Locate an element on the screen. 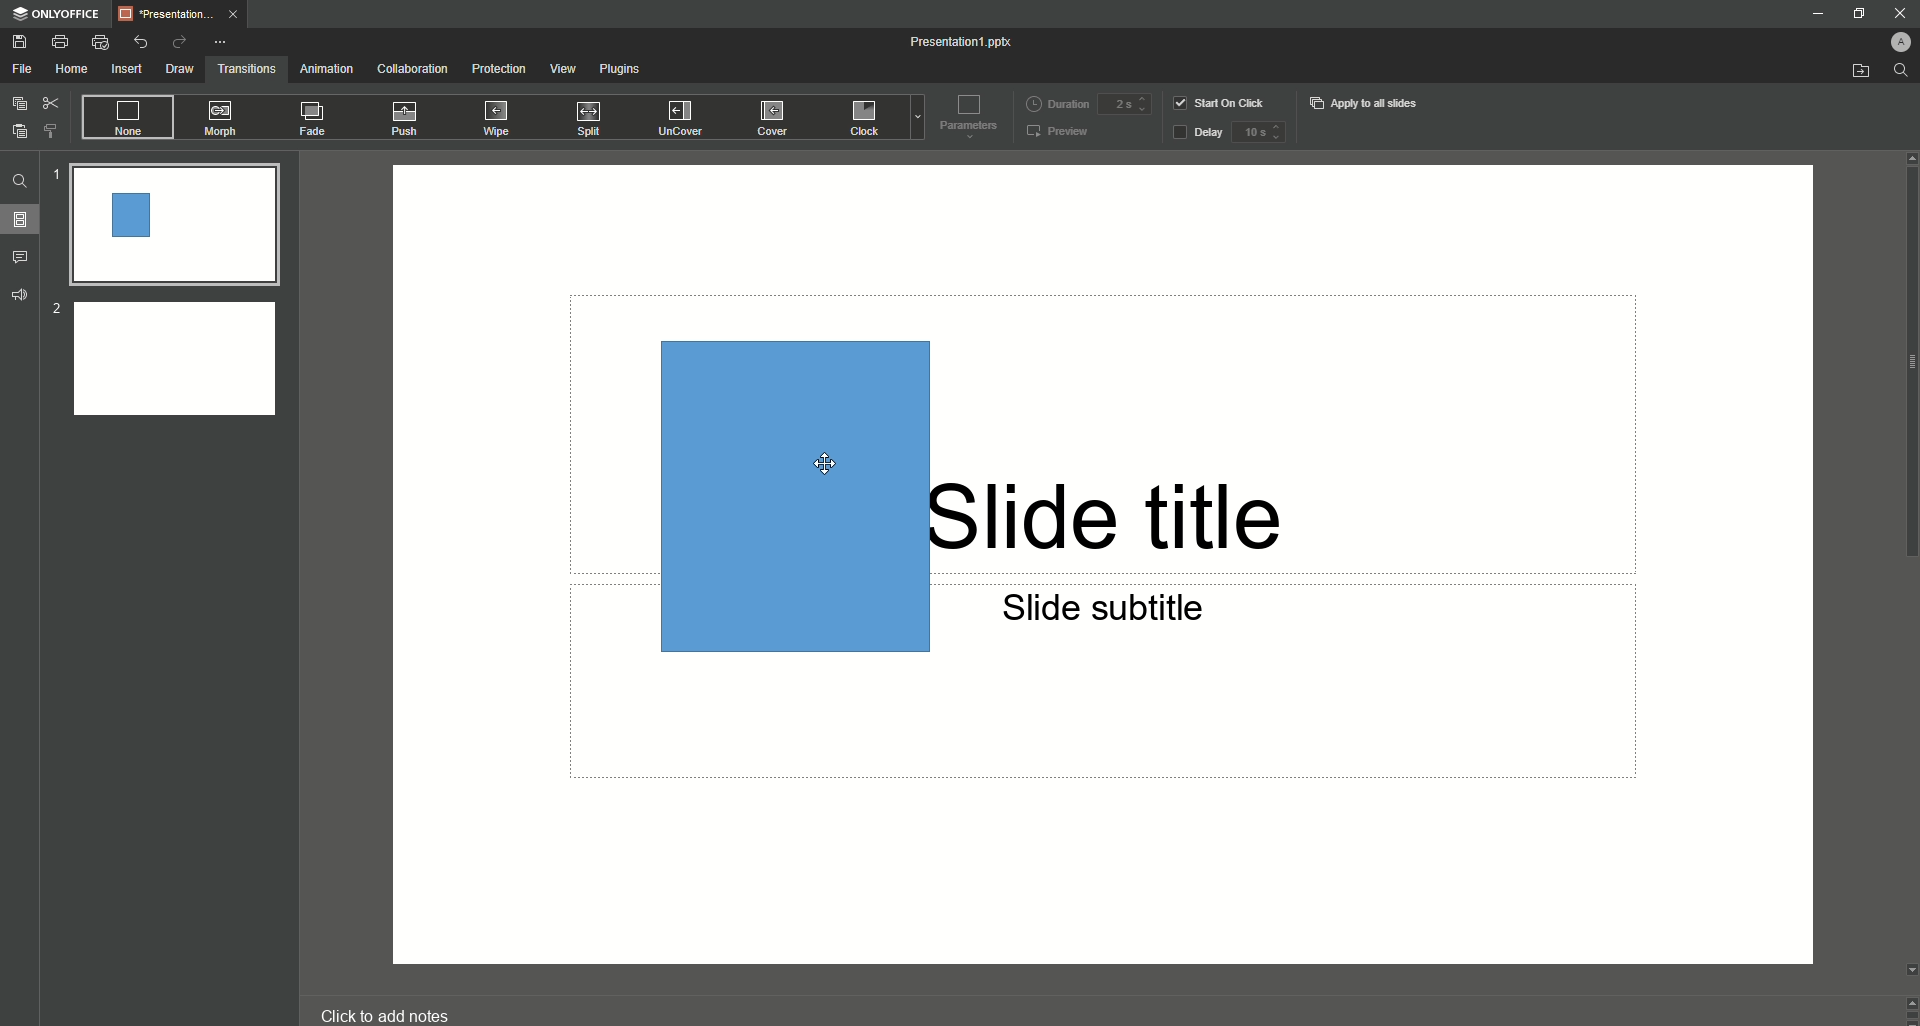  Open from file is located at coordinates (1852, 70).